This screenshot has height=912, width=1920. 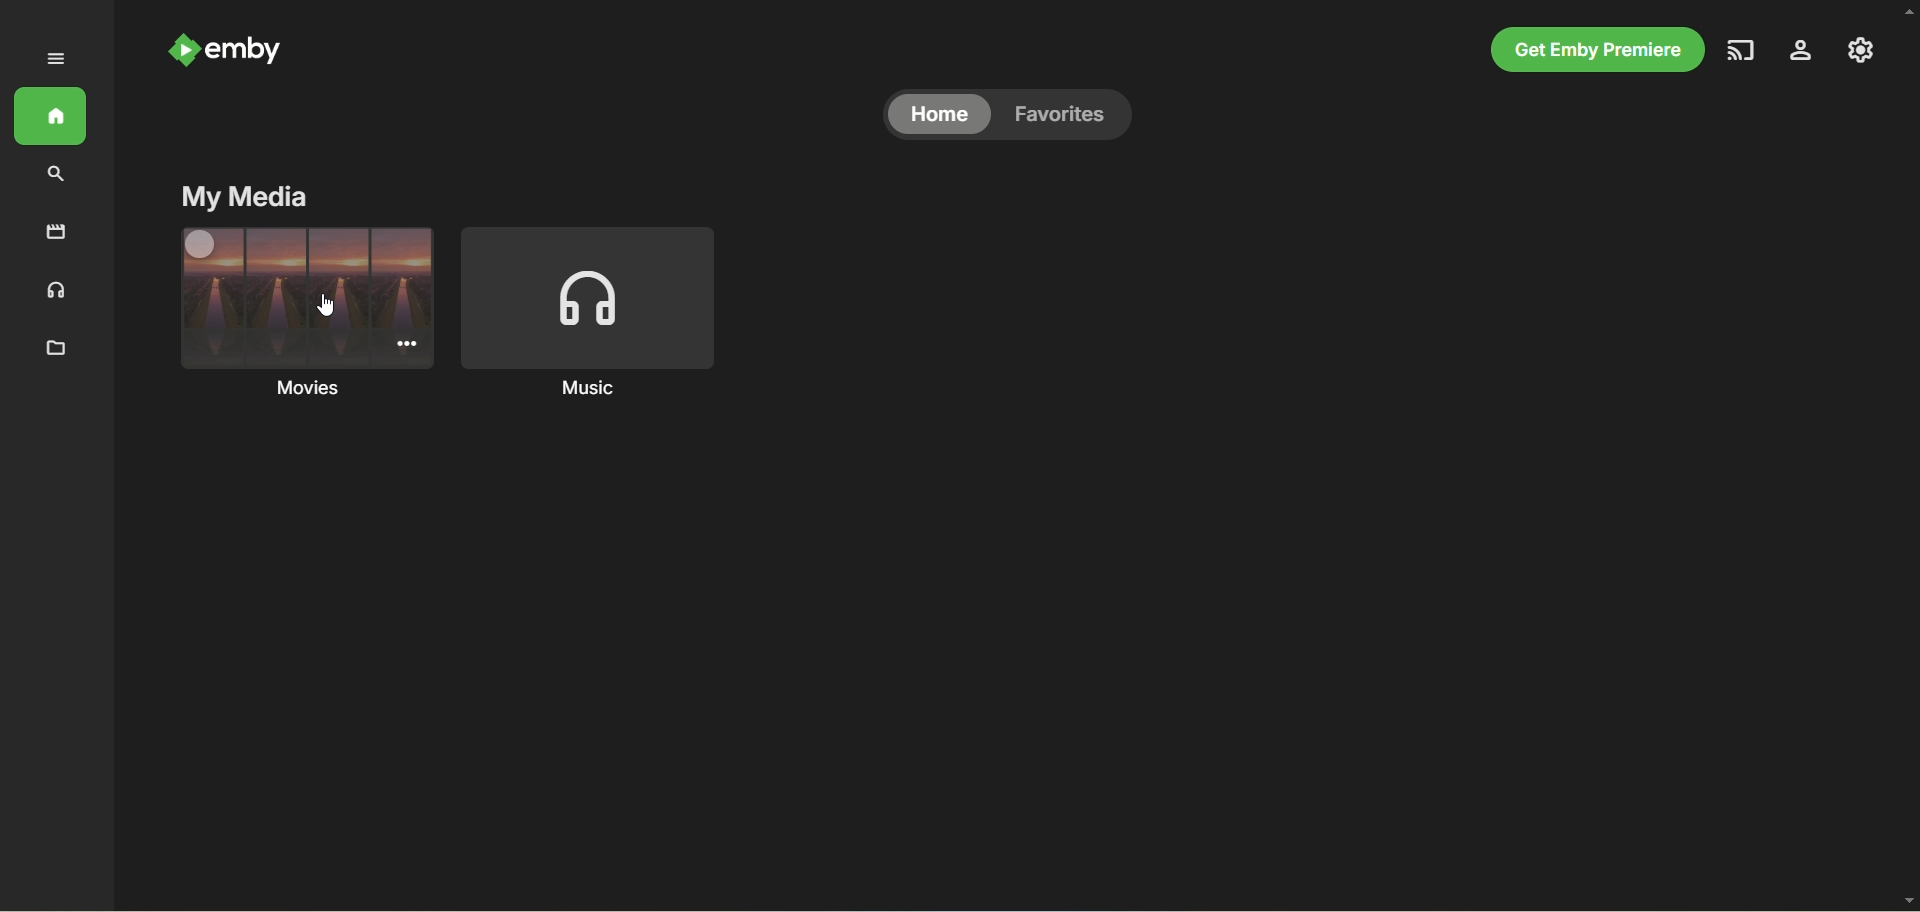 I want to click on search, so click(x=62, y=175).